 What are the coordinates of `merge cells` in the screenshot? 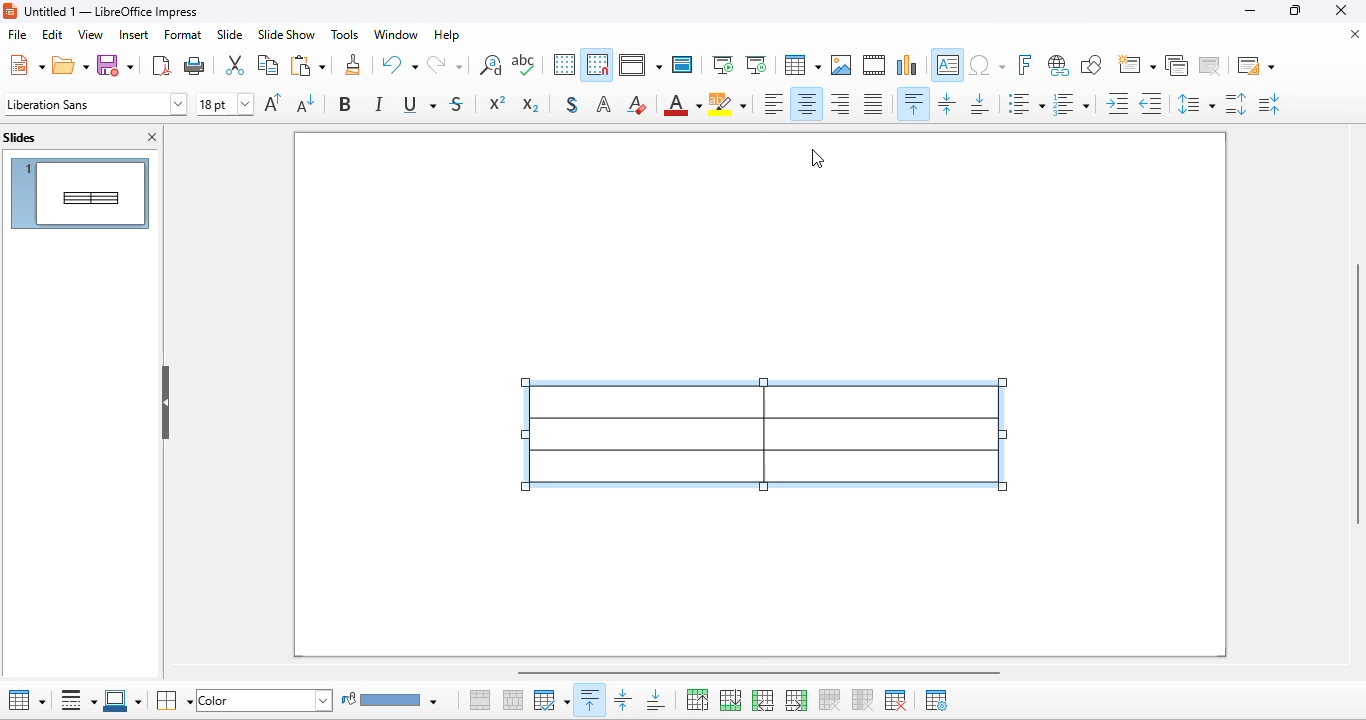 It's located at (481, 700).